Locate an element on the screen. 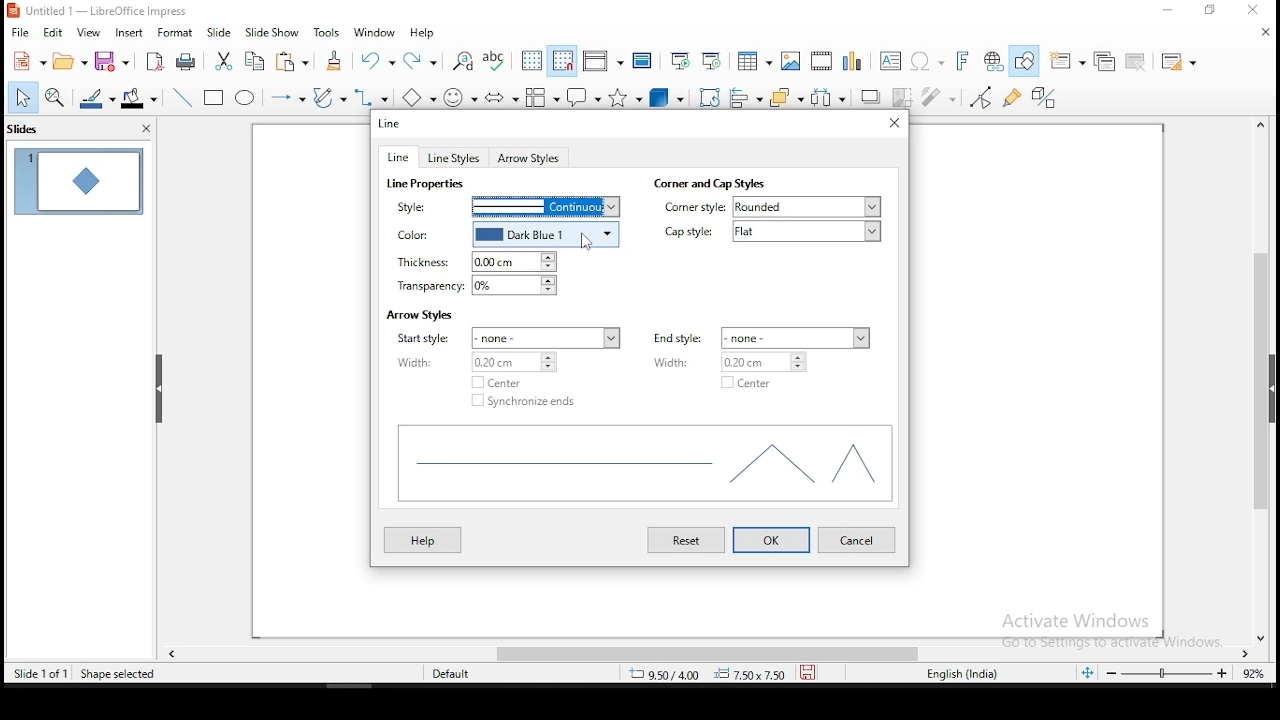 This screenshot has height=720, width=1280. ellipse is located at coordinates (247, 100).